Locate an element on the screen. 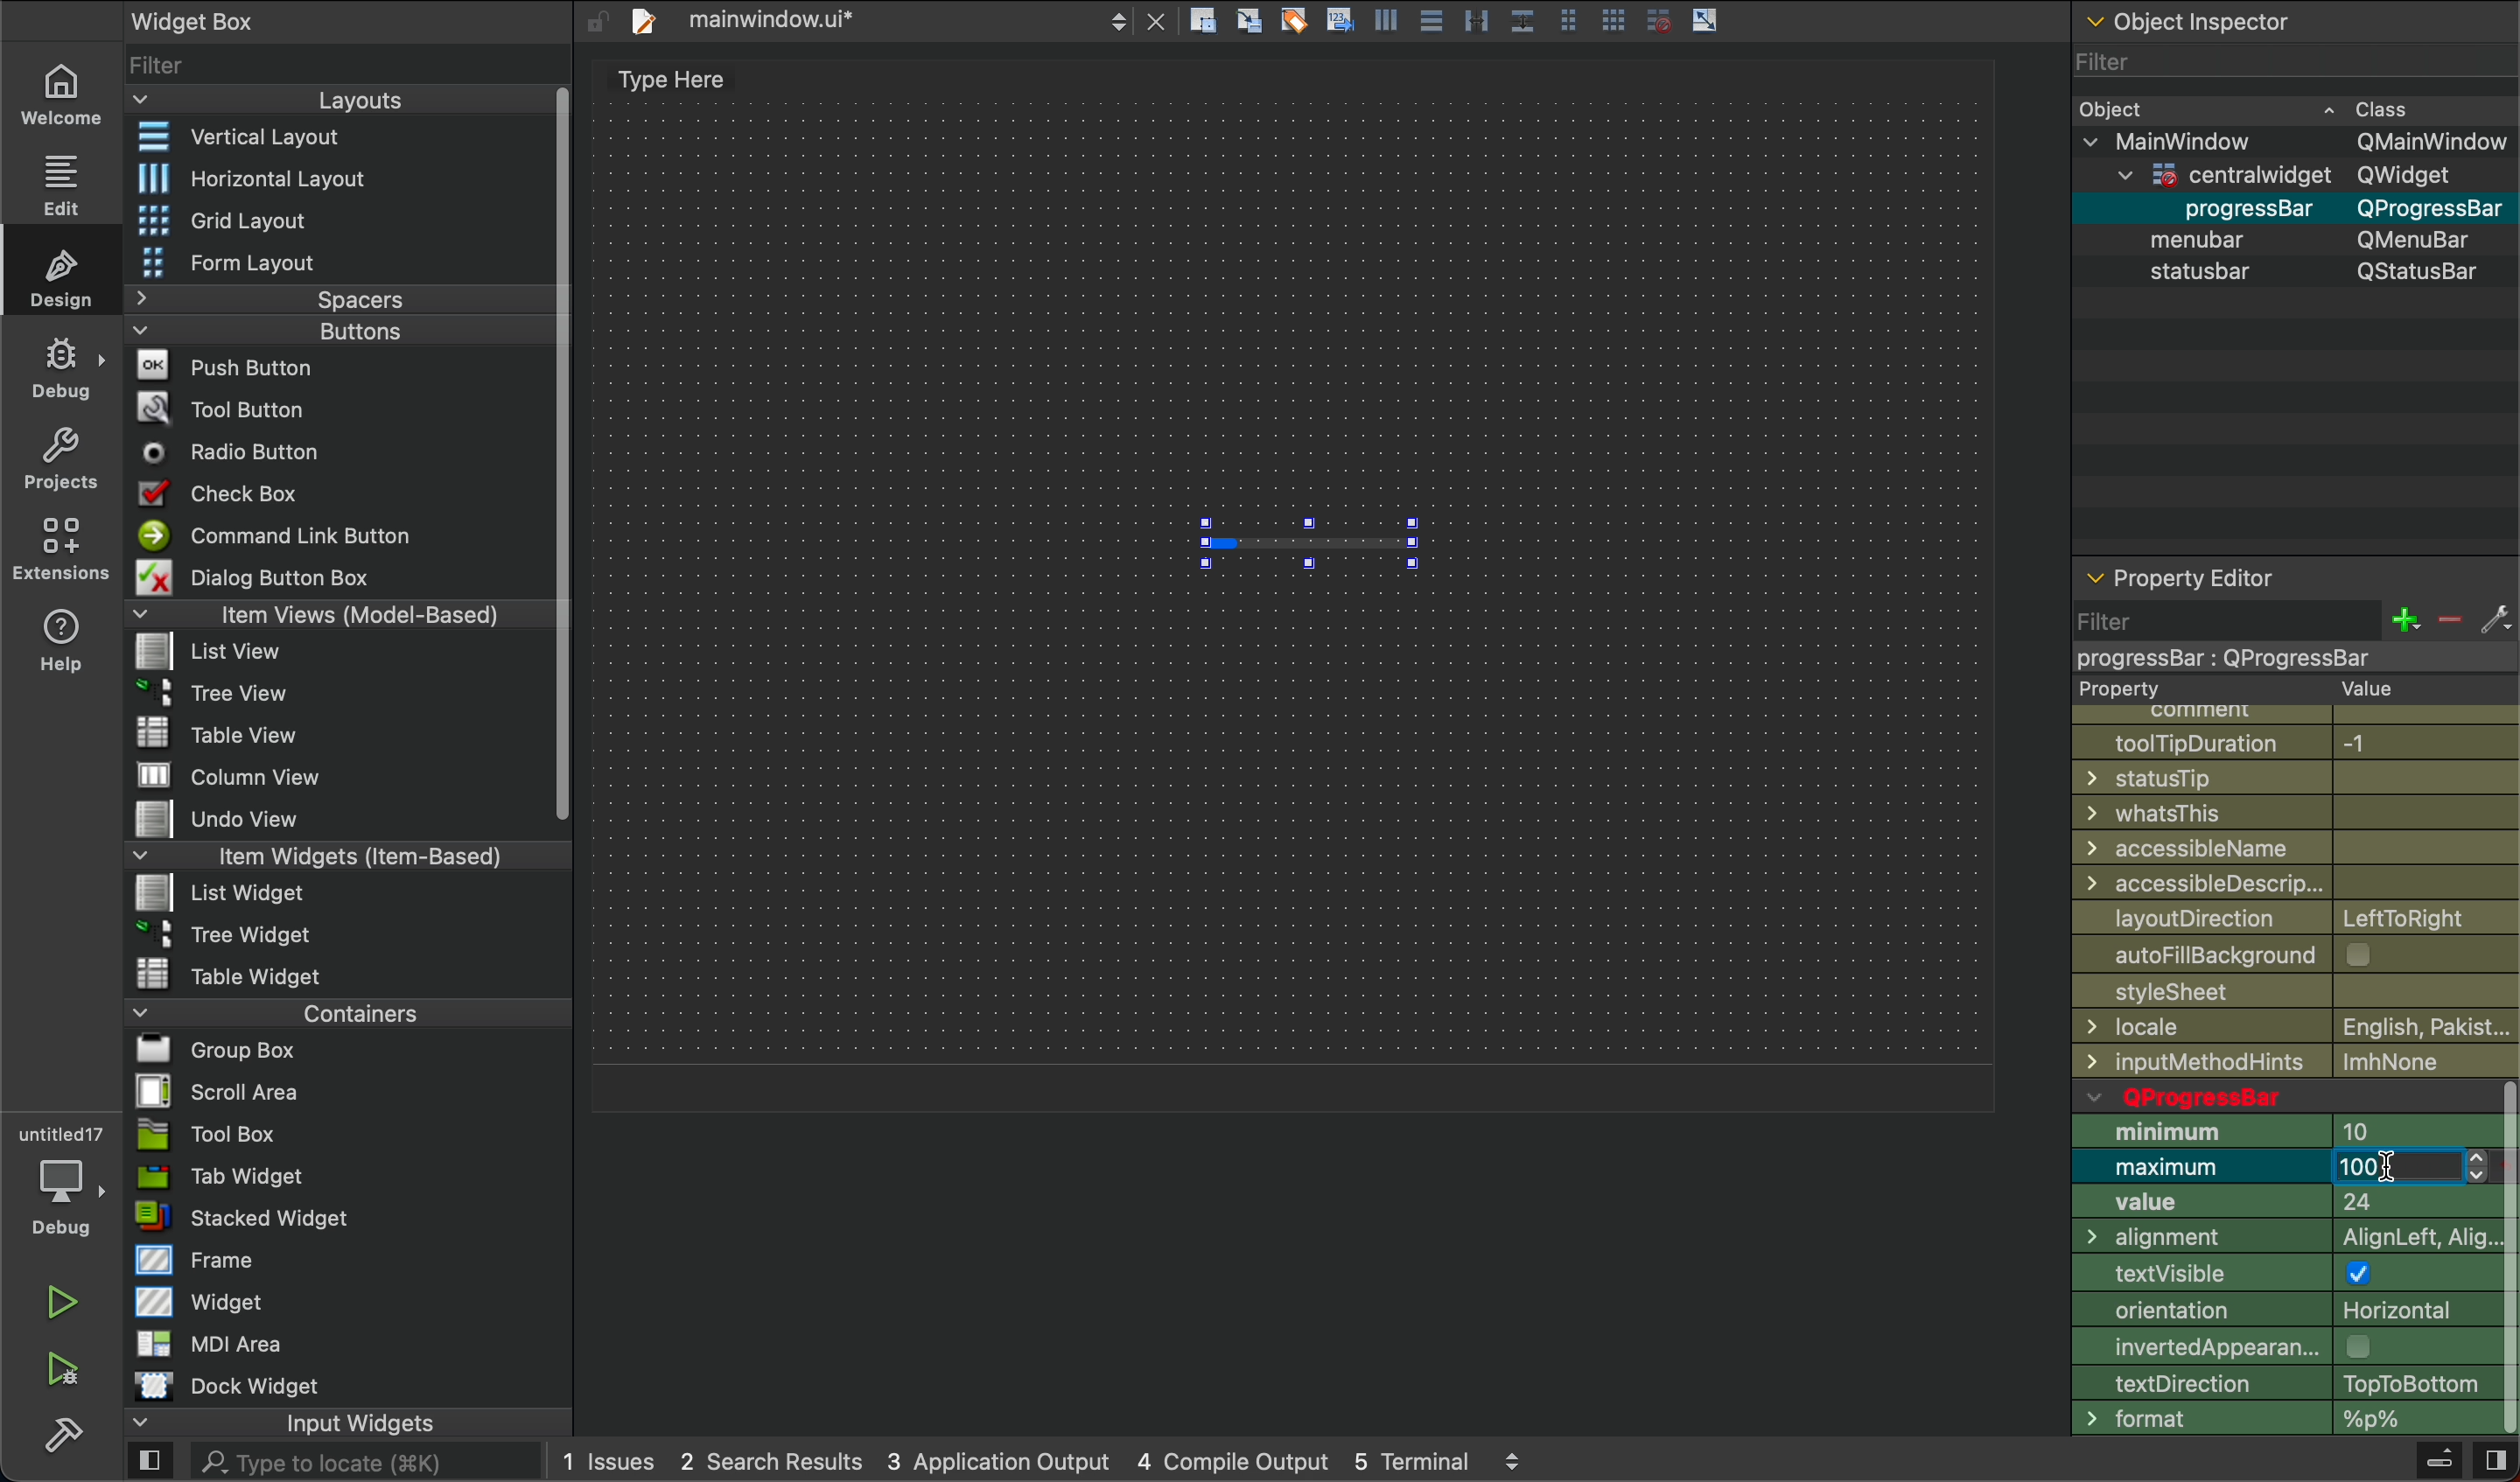 The width and height of the screenshot is (2520, 1482). Check Box is located at coordinates (243, 493).